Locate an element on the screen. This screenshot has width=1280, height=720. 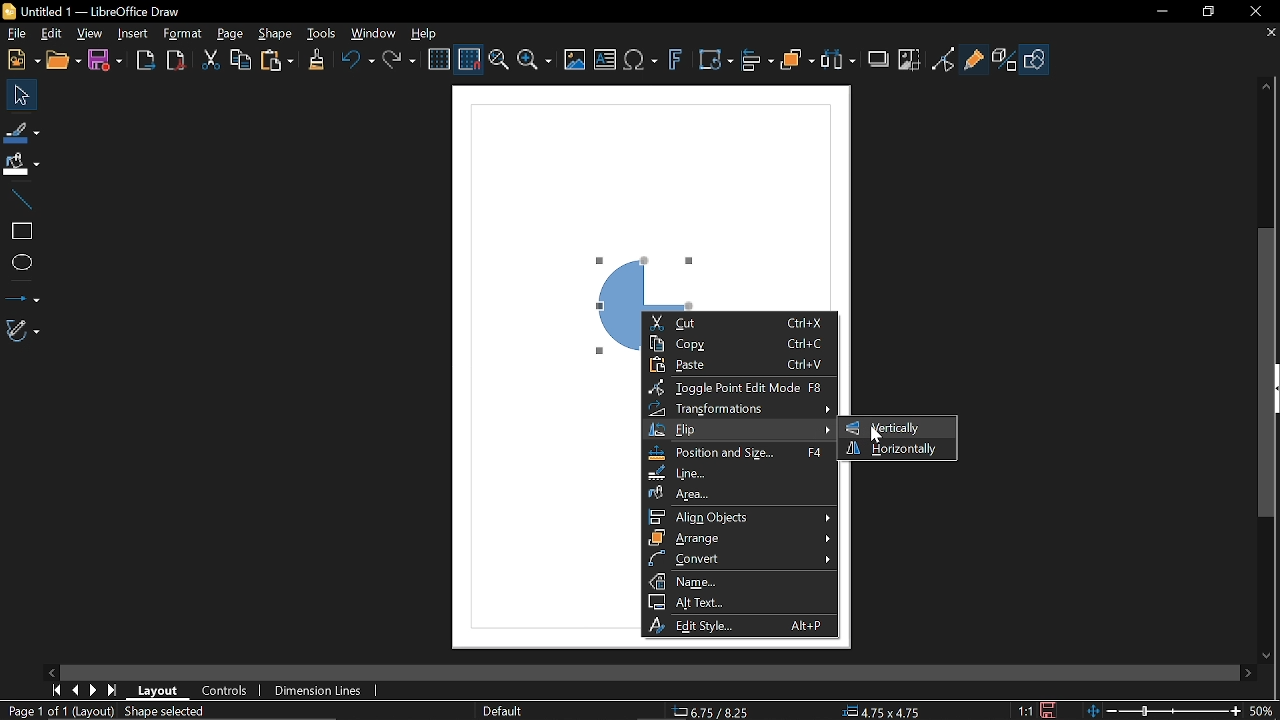
Help is located at coordinates (430, 32).